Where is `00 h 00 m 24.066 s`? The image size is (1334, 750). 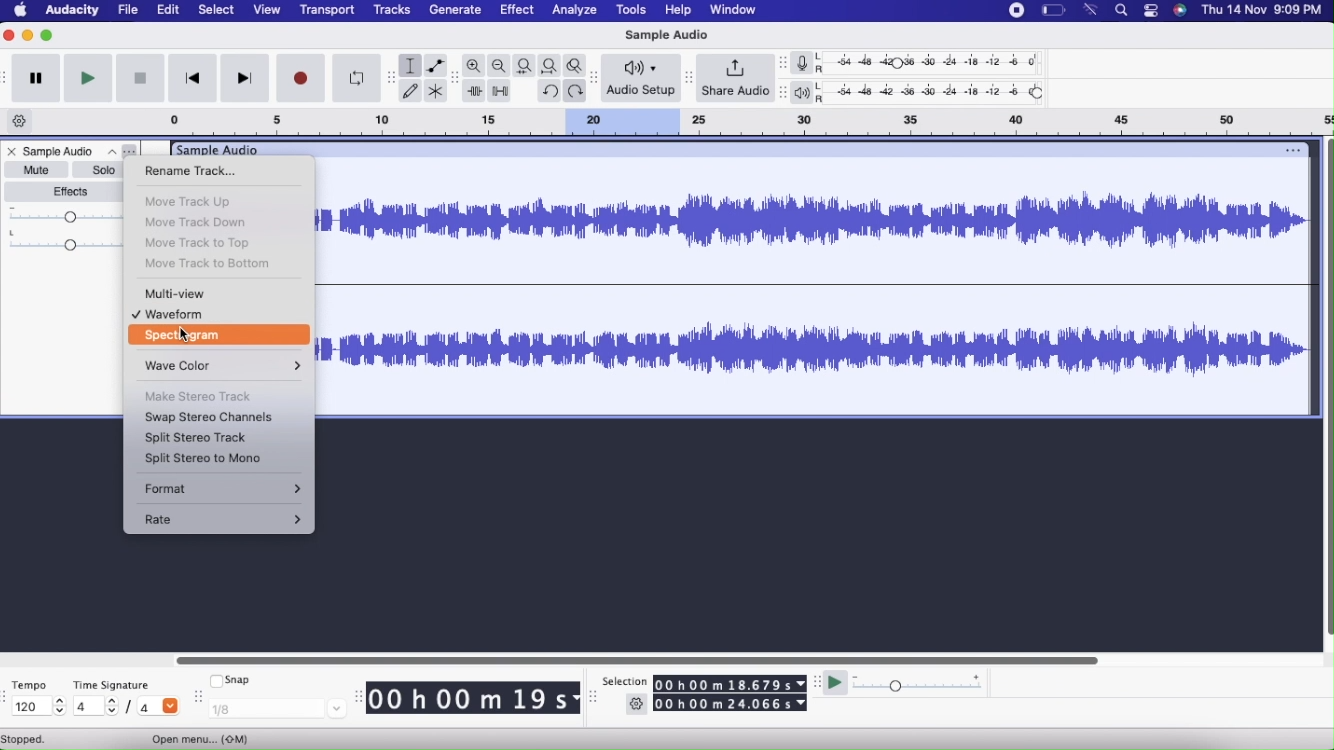 00 h 00 m 24.066 s is located at coordinates (731, 702).